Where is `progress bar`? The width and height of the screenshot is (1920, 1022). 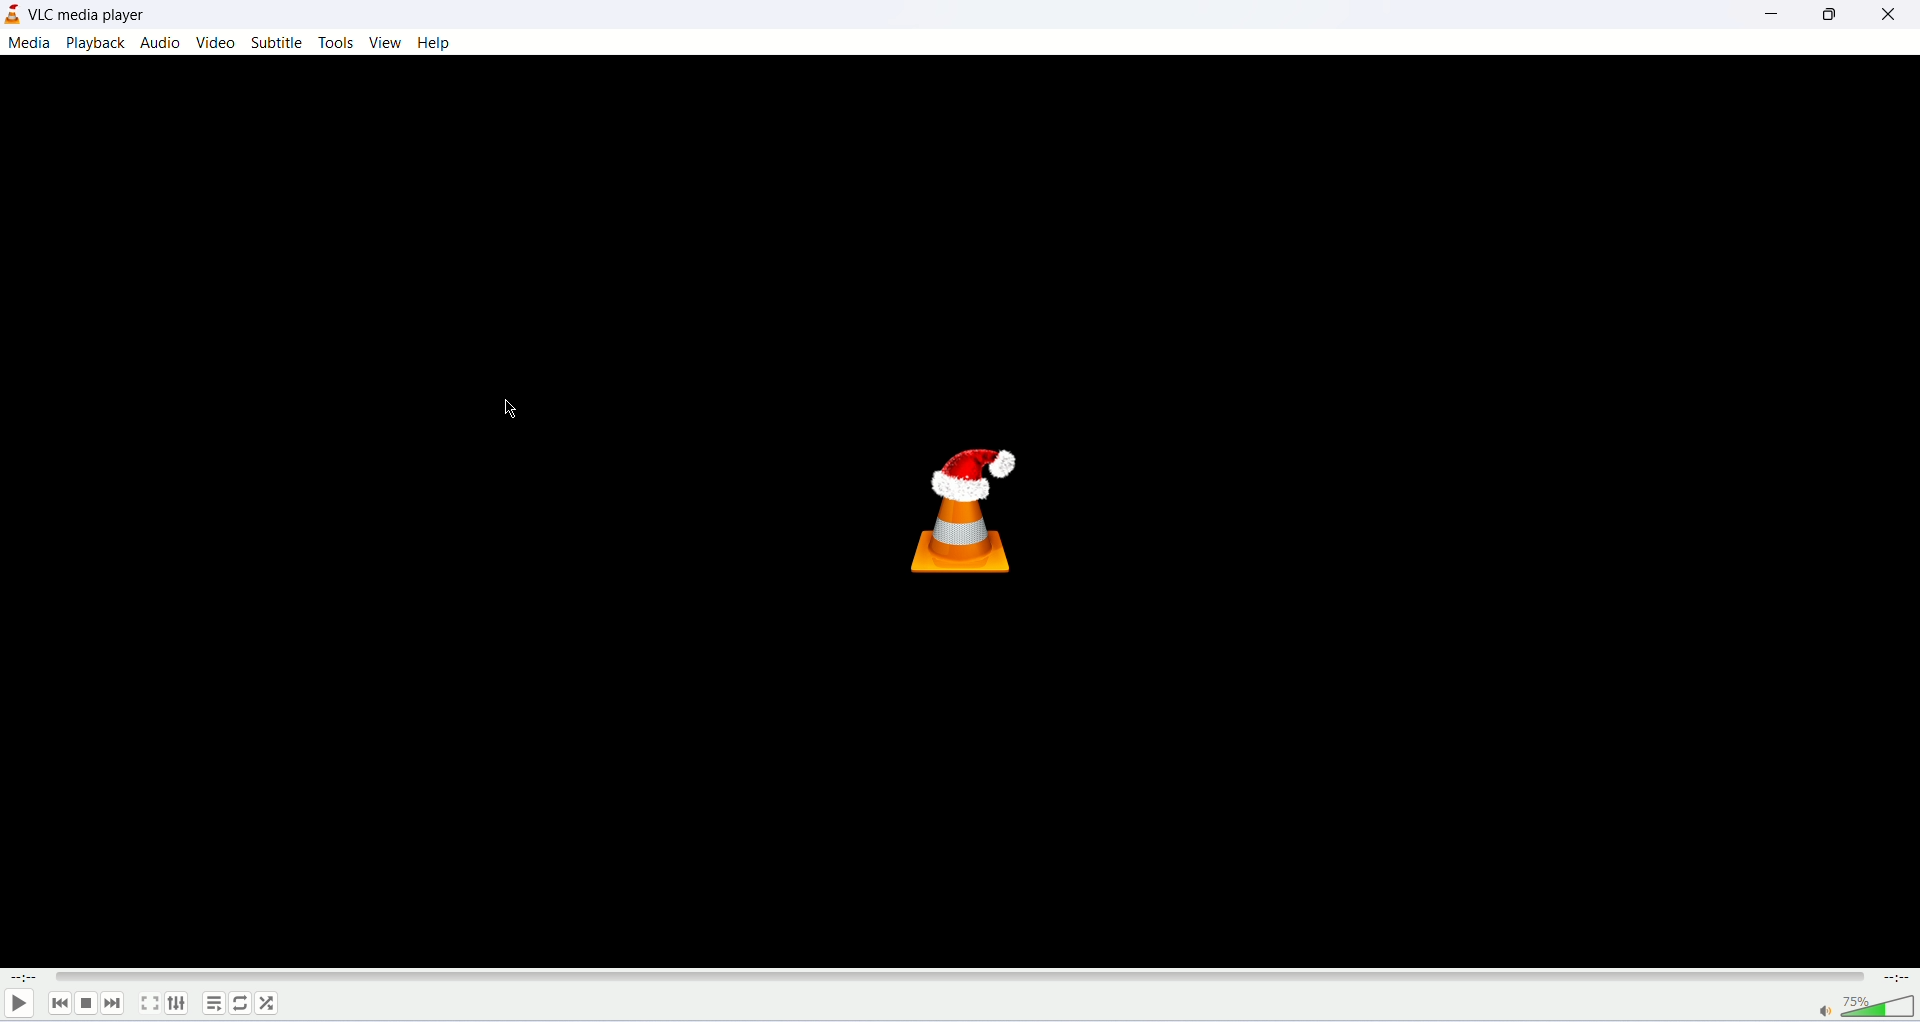
progress bar is located at coordinates (956, 978).